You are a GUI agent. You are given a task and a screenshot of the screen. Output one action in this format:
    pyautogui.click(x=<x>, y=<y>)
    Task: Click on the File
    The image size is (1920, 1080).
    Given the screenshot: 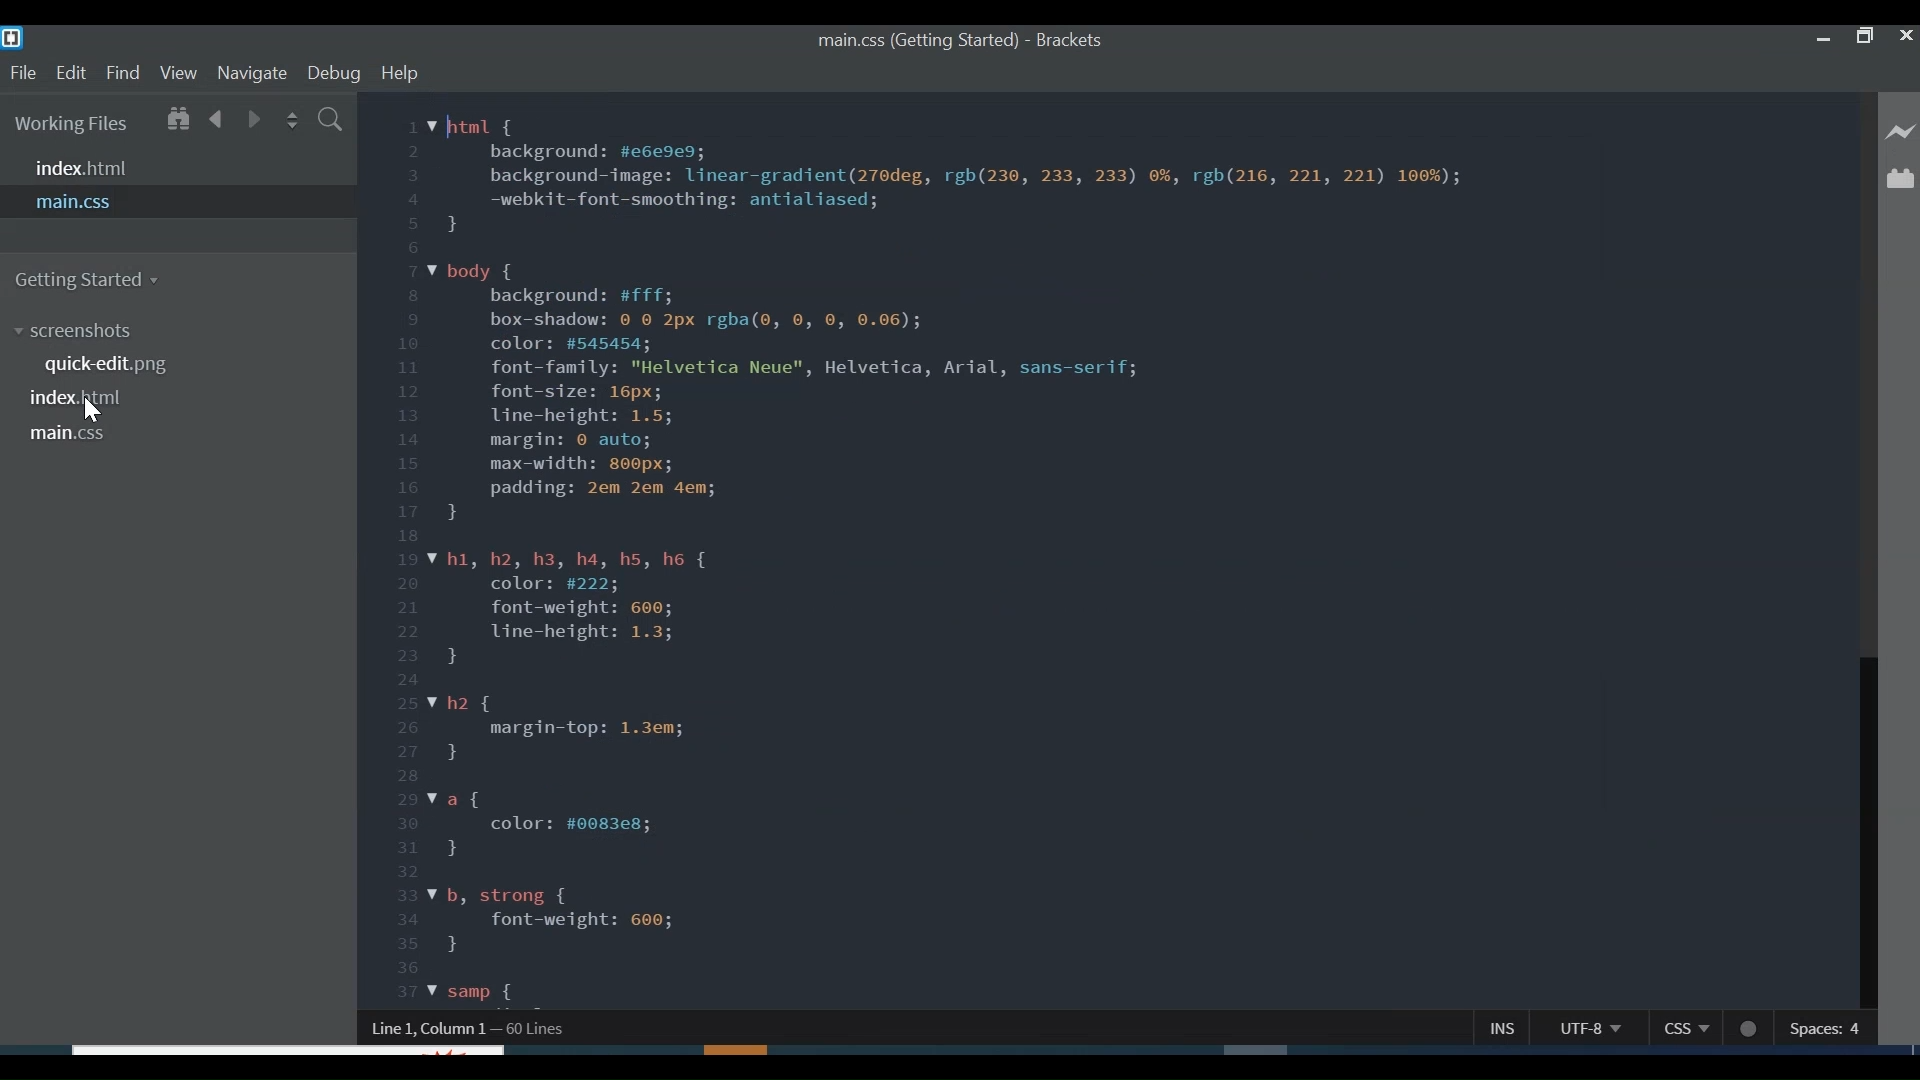 What is the action you would take?
    pyautogui.click(x=22, y=74)
    